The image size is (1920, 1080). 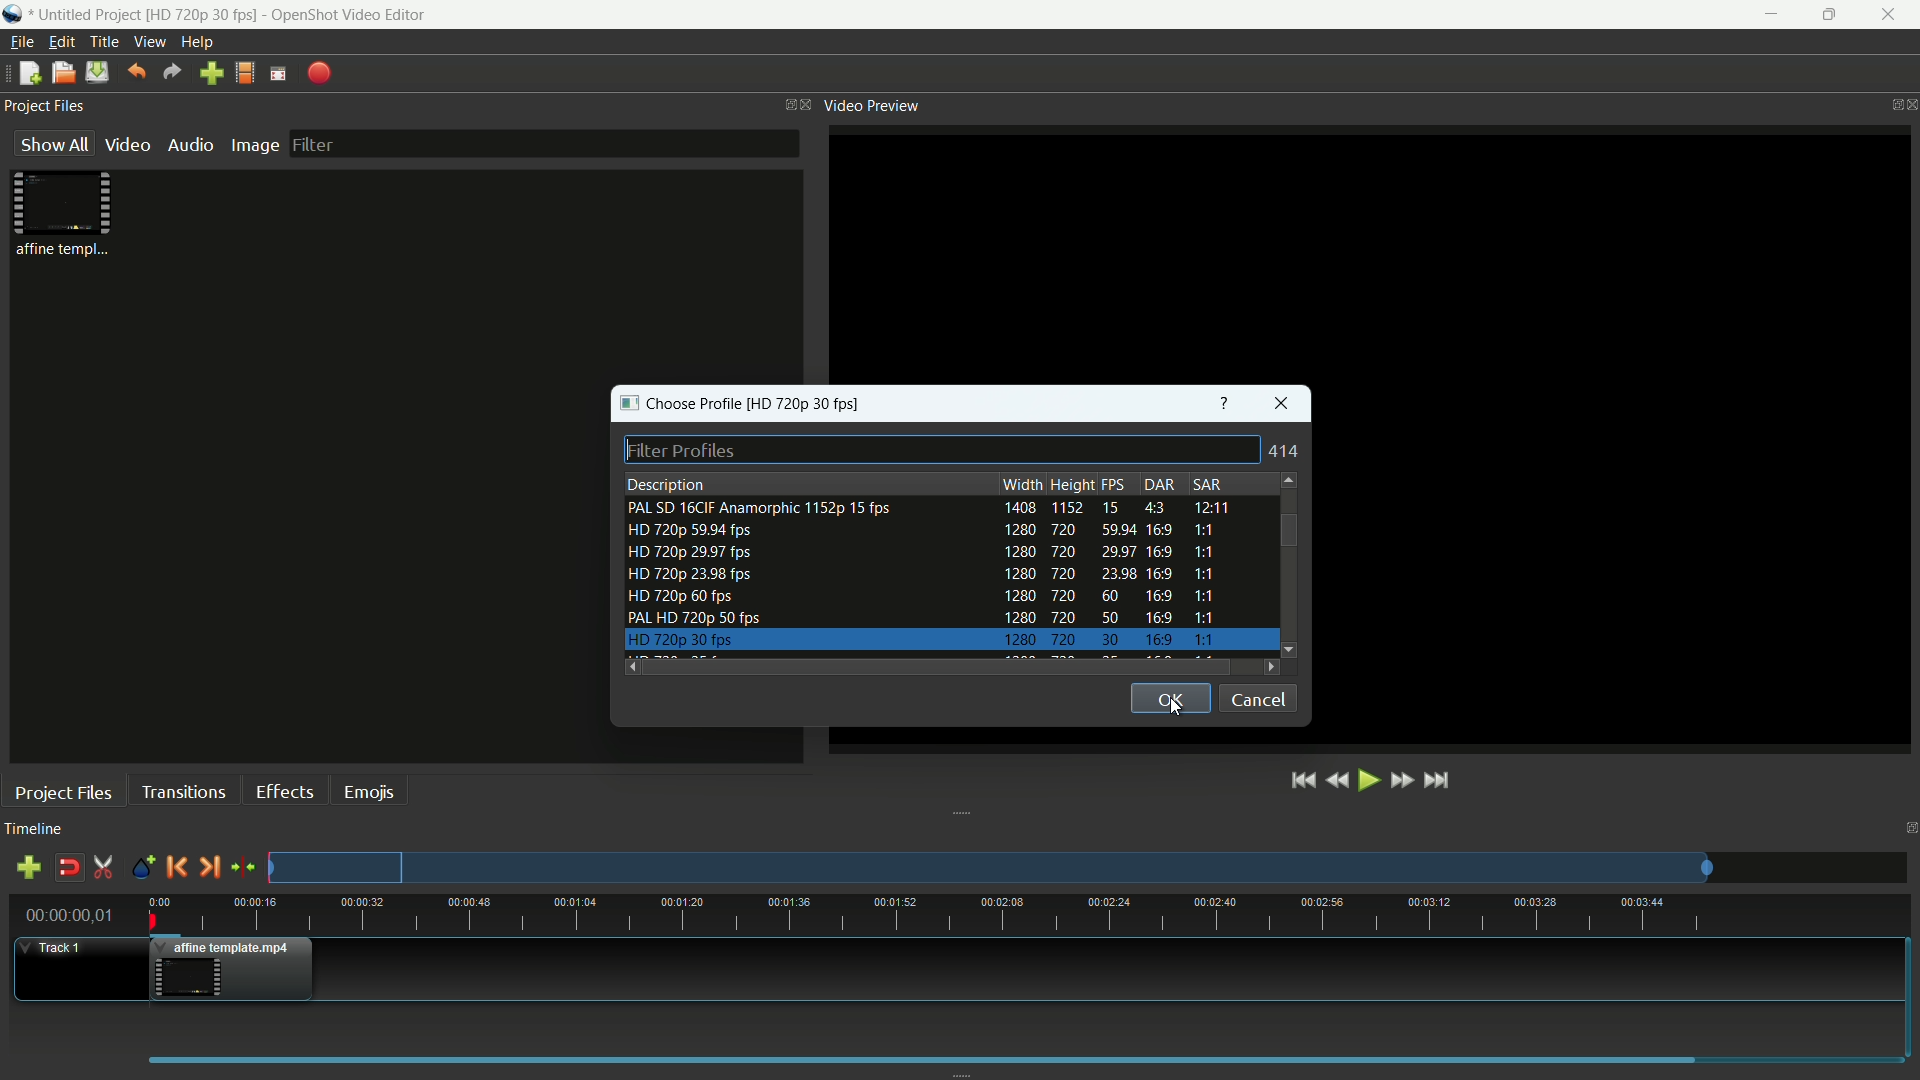 What do you see at coordinates (1401, 780) in the screenshot?
I see `fast forward` at bounding box center [1401, 780].